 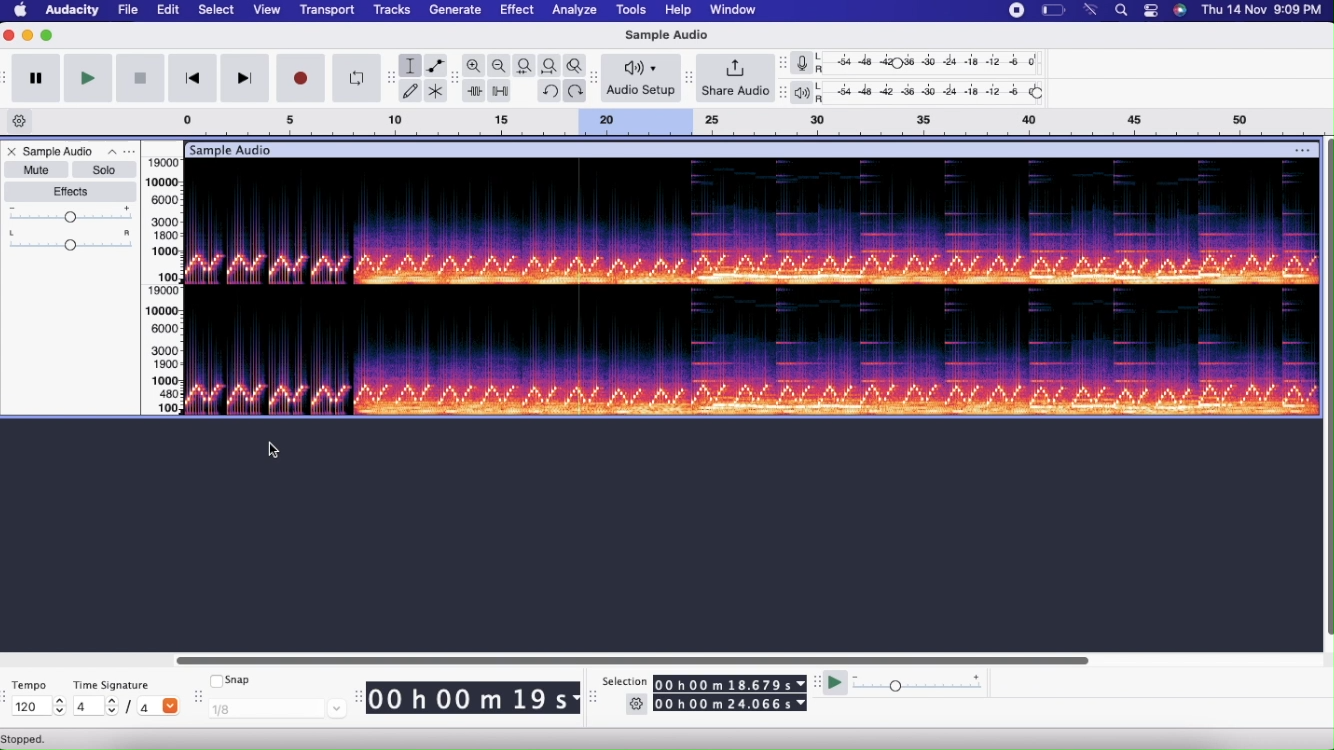 I want to click on date and time, so click(x=1263, y=10).